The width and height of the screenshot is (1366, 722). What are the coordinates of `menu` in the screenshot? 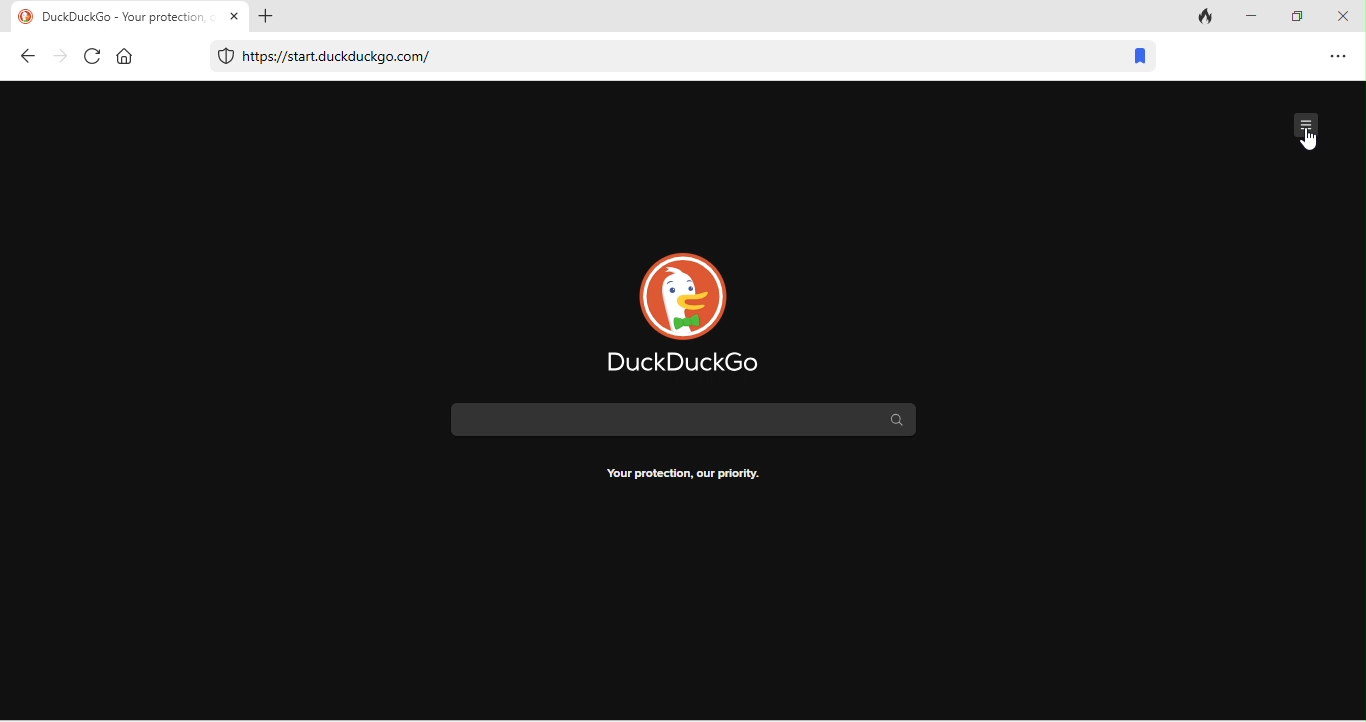 It's located at (1308, 122).